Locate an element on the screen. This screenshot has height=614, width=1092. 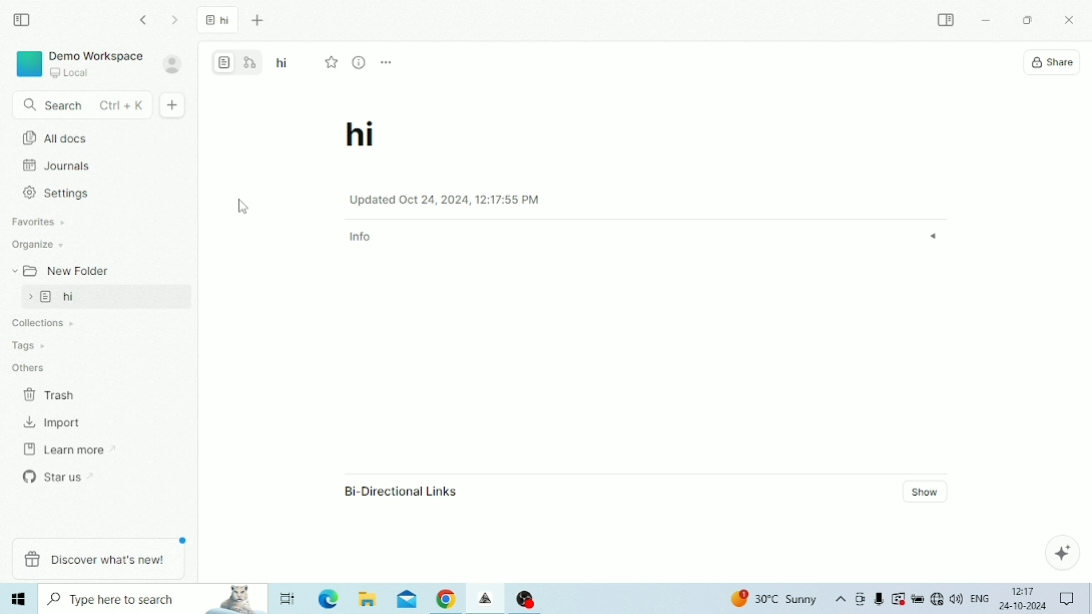
Microsoft Edge is located at coordinates (330, 599).